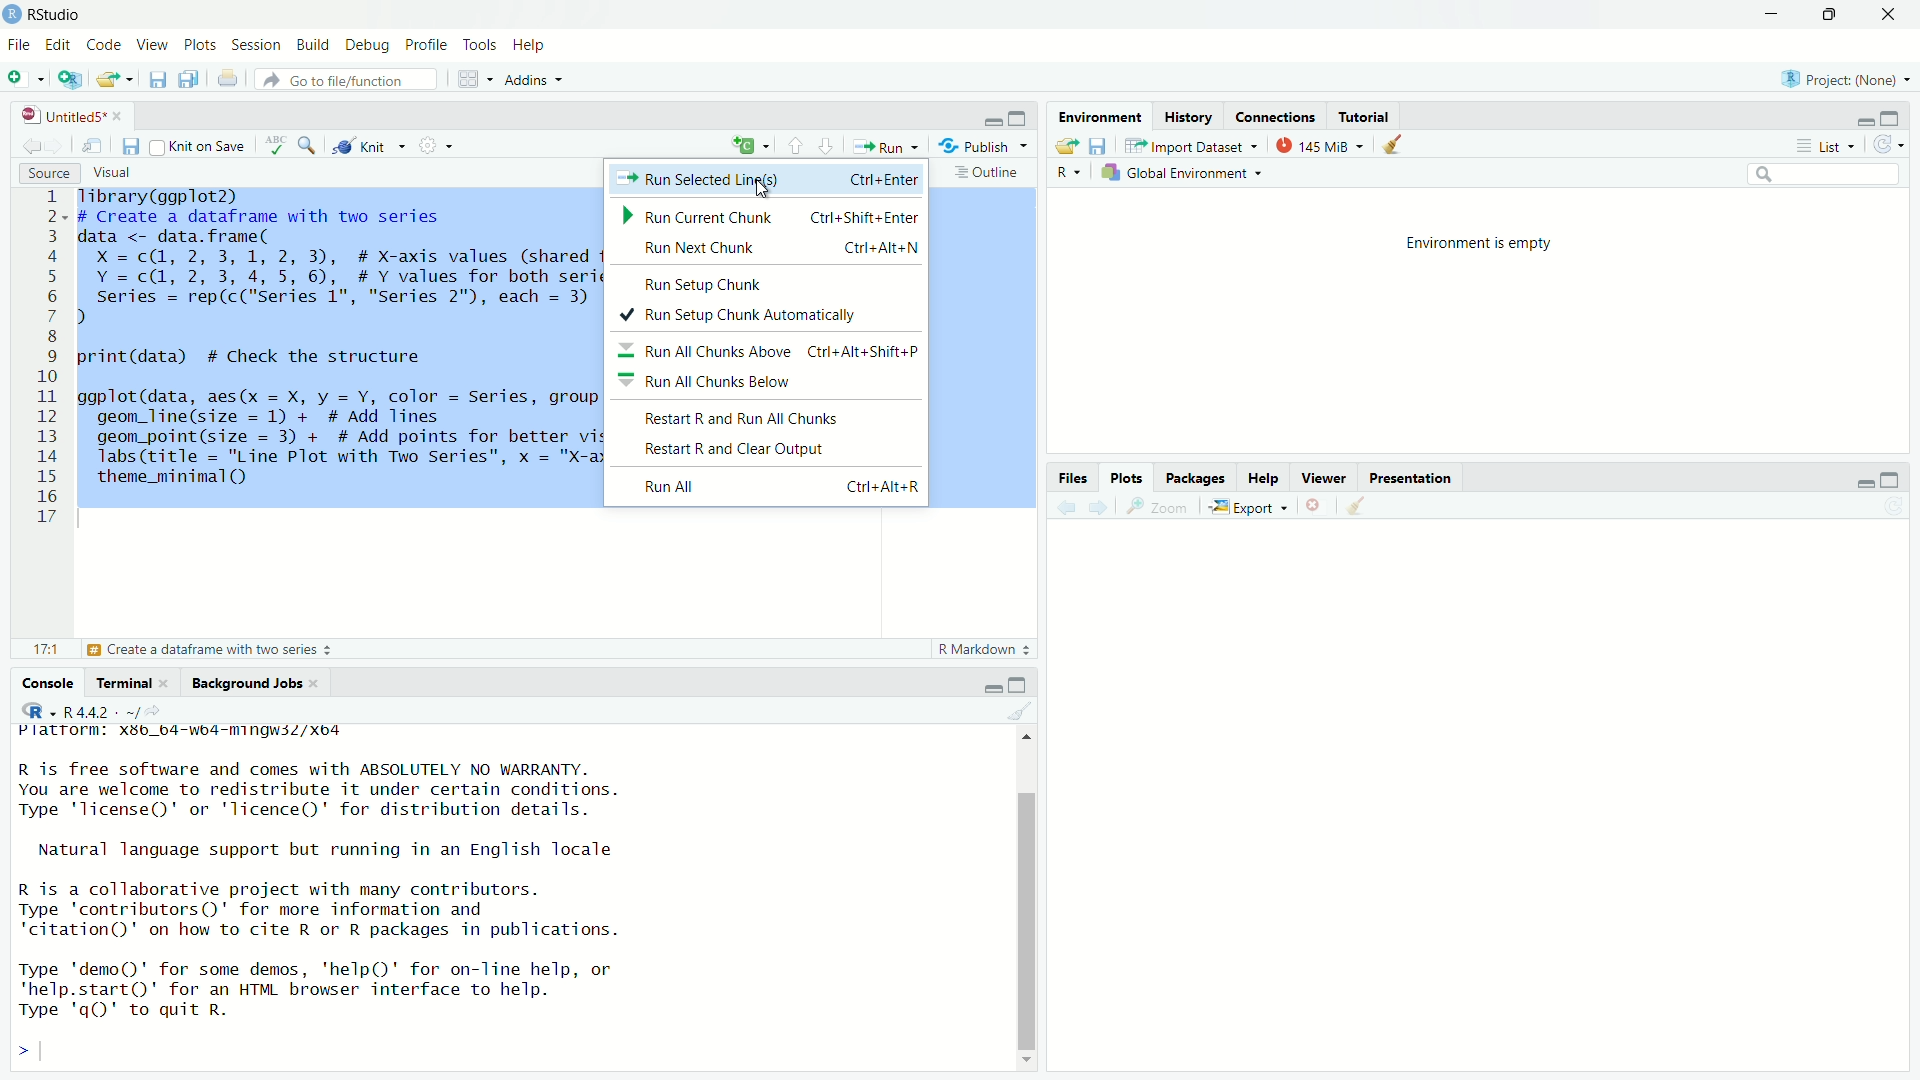  Describe the element at coordinates (829, 148) in the screenshot. I see `Go to next section/chunk` at that location.